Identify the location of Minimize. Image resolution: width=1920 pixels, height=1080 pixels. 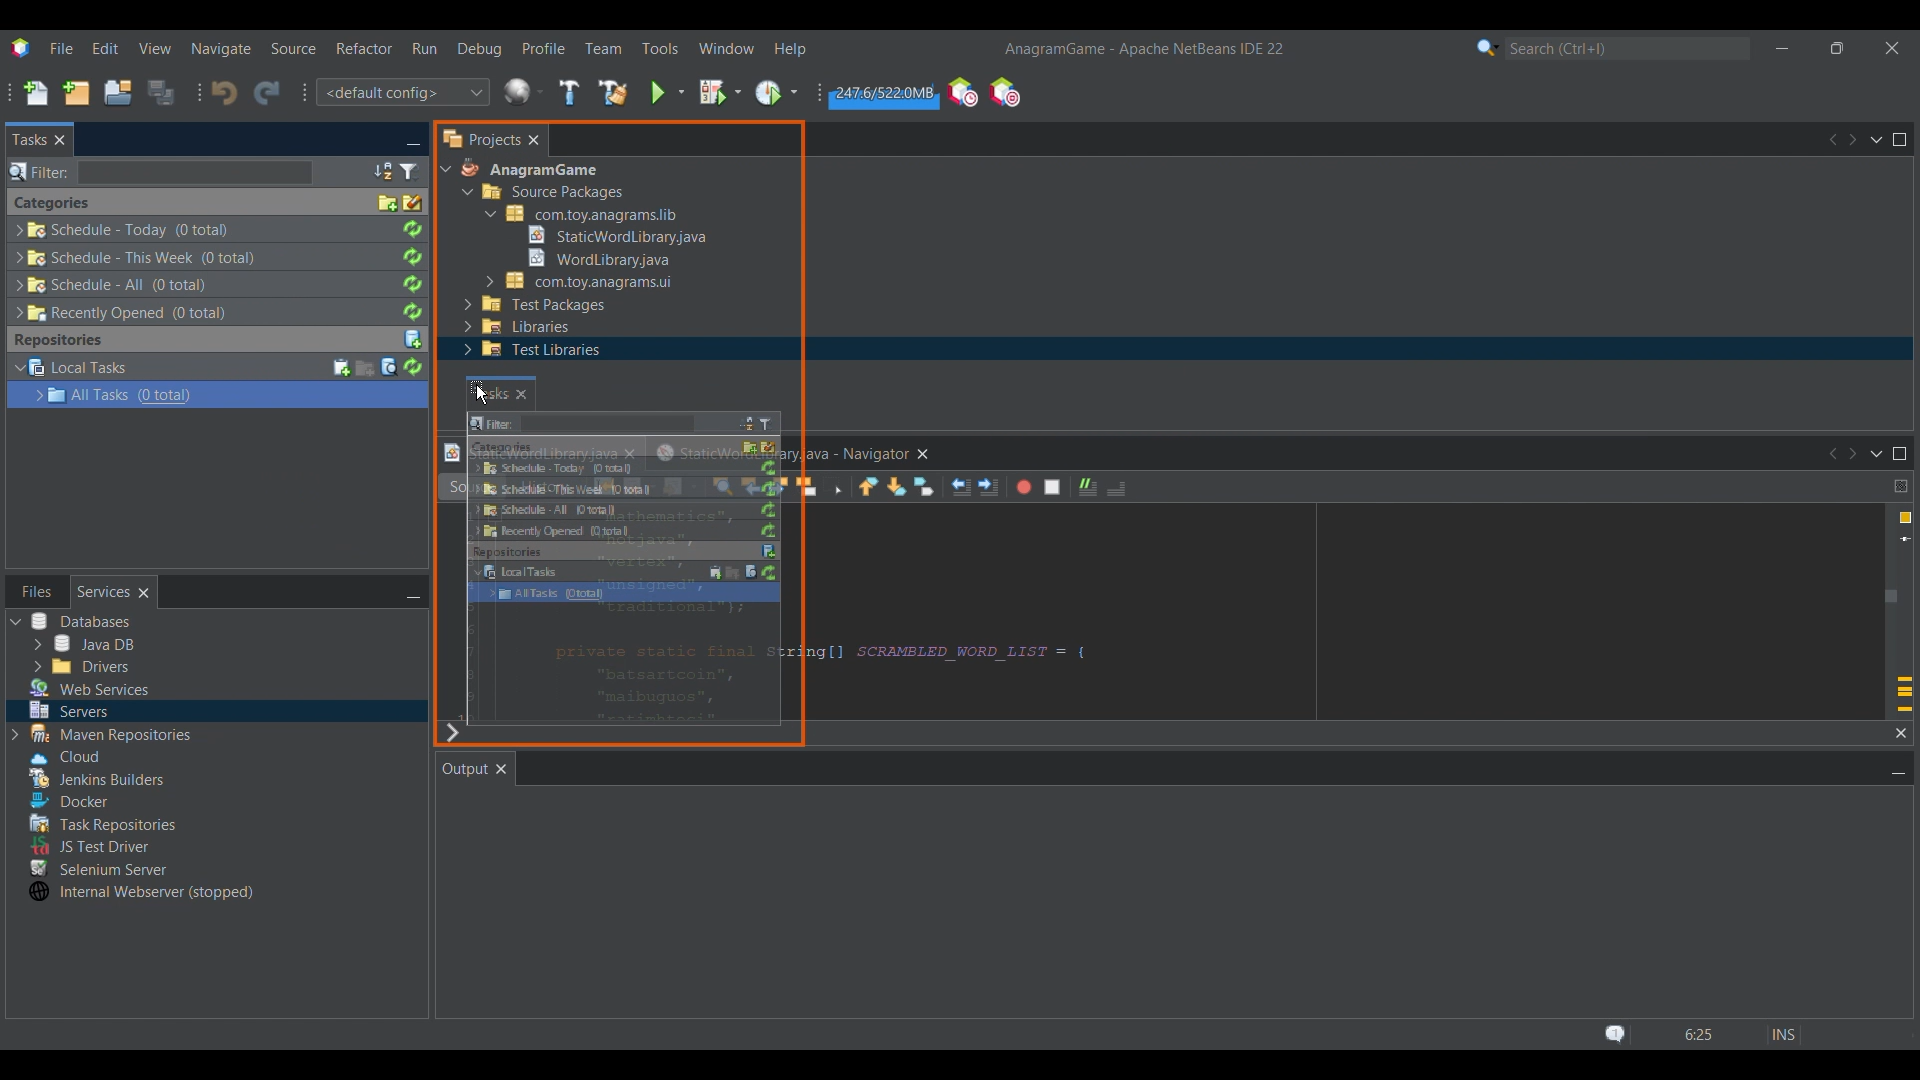
(413, 593).